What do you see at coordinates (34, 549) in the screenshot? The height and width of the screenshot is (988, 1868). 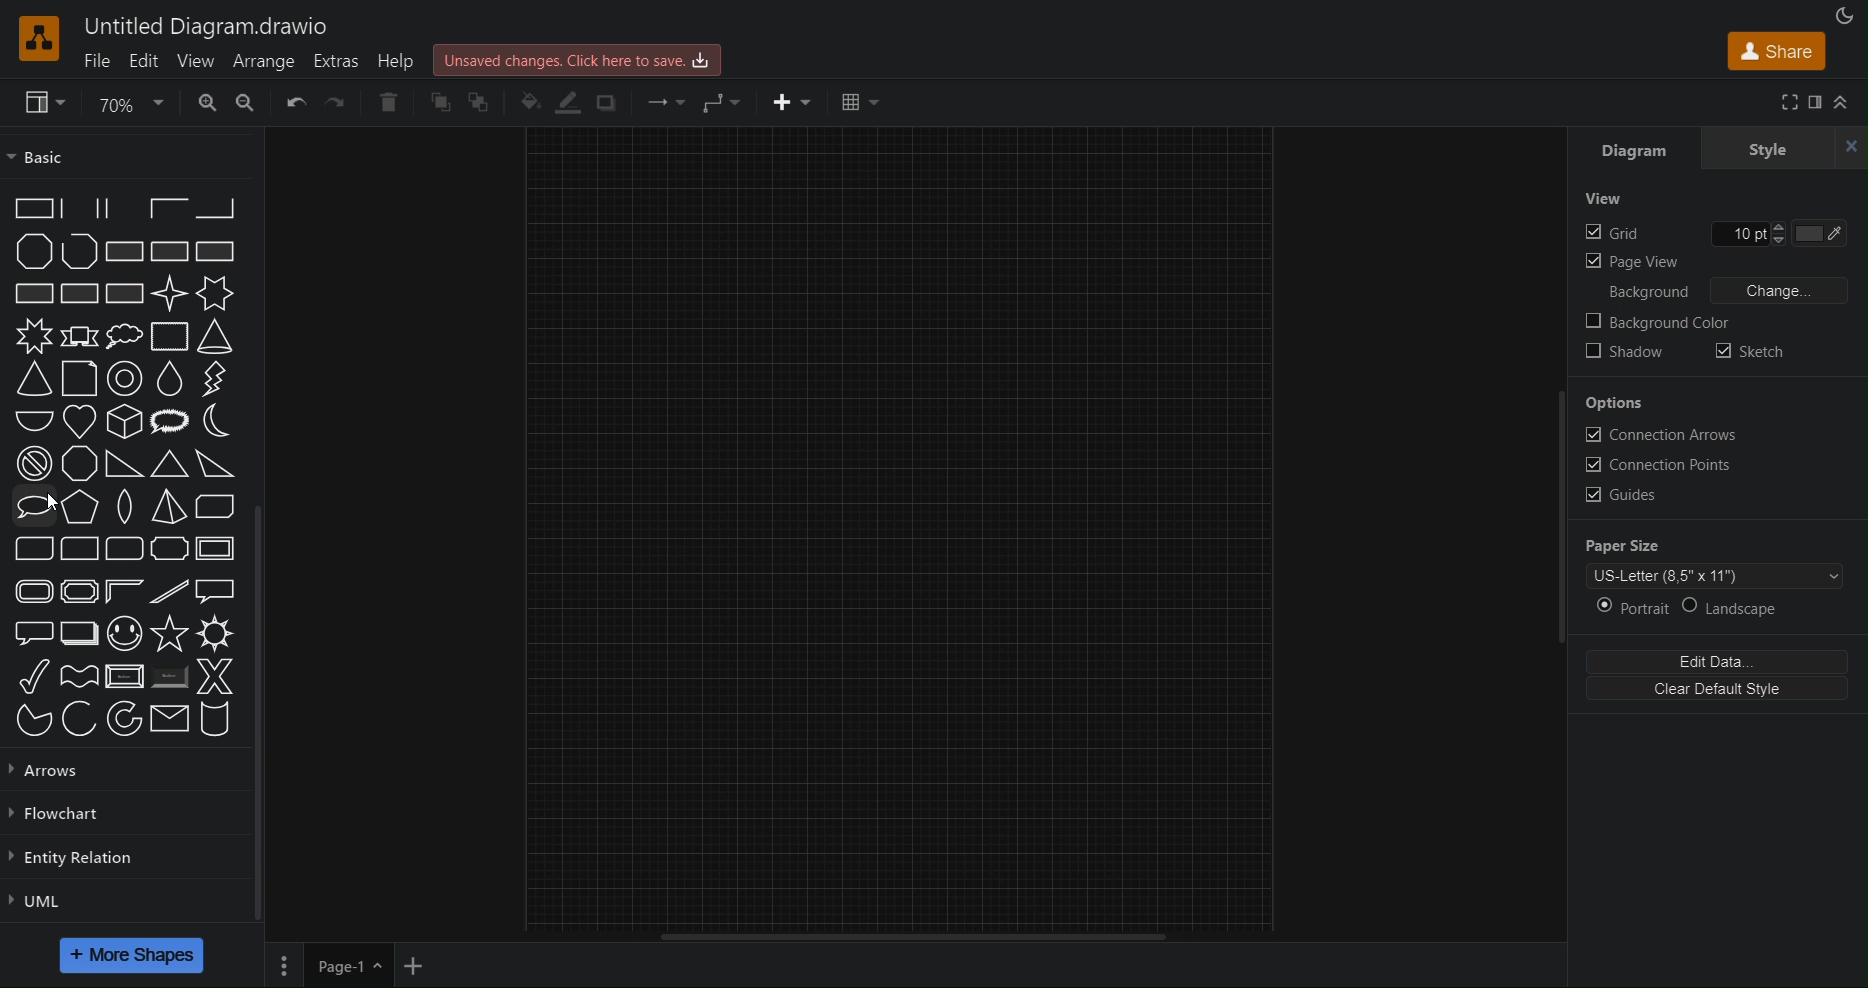 I see `Diagnol Rounded Rectangle` at bounding box center [34, 549].